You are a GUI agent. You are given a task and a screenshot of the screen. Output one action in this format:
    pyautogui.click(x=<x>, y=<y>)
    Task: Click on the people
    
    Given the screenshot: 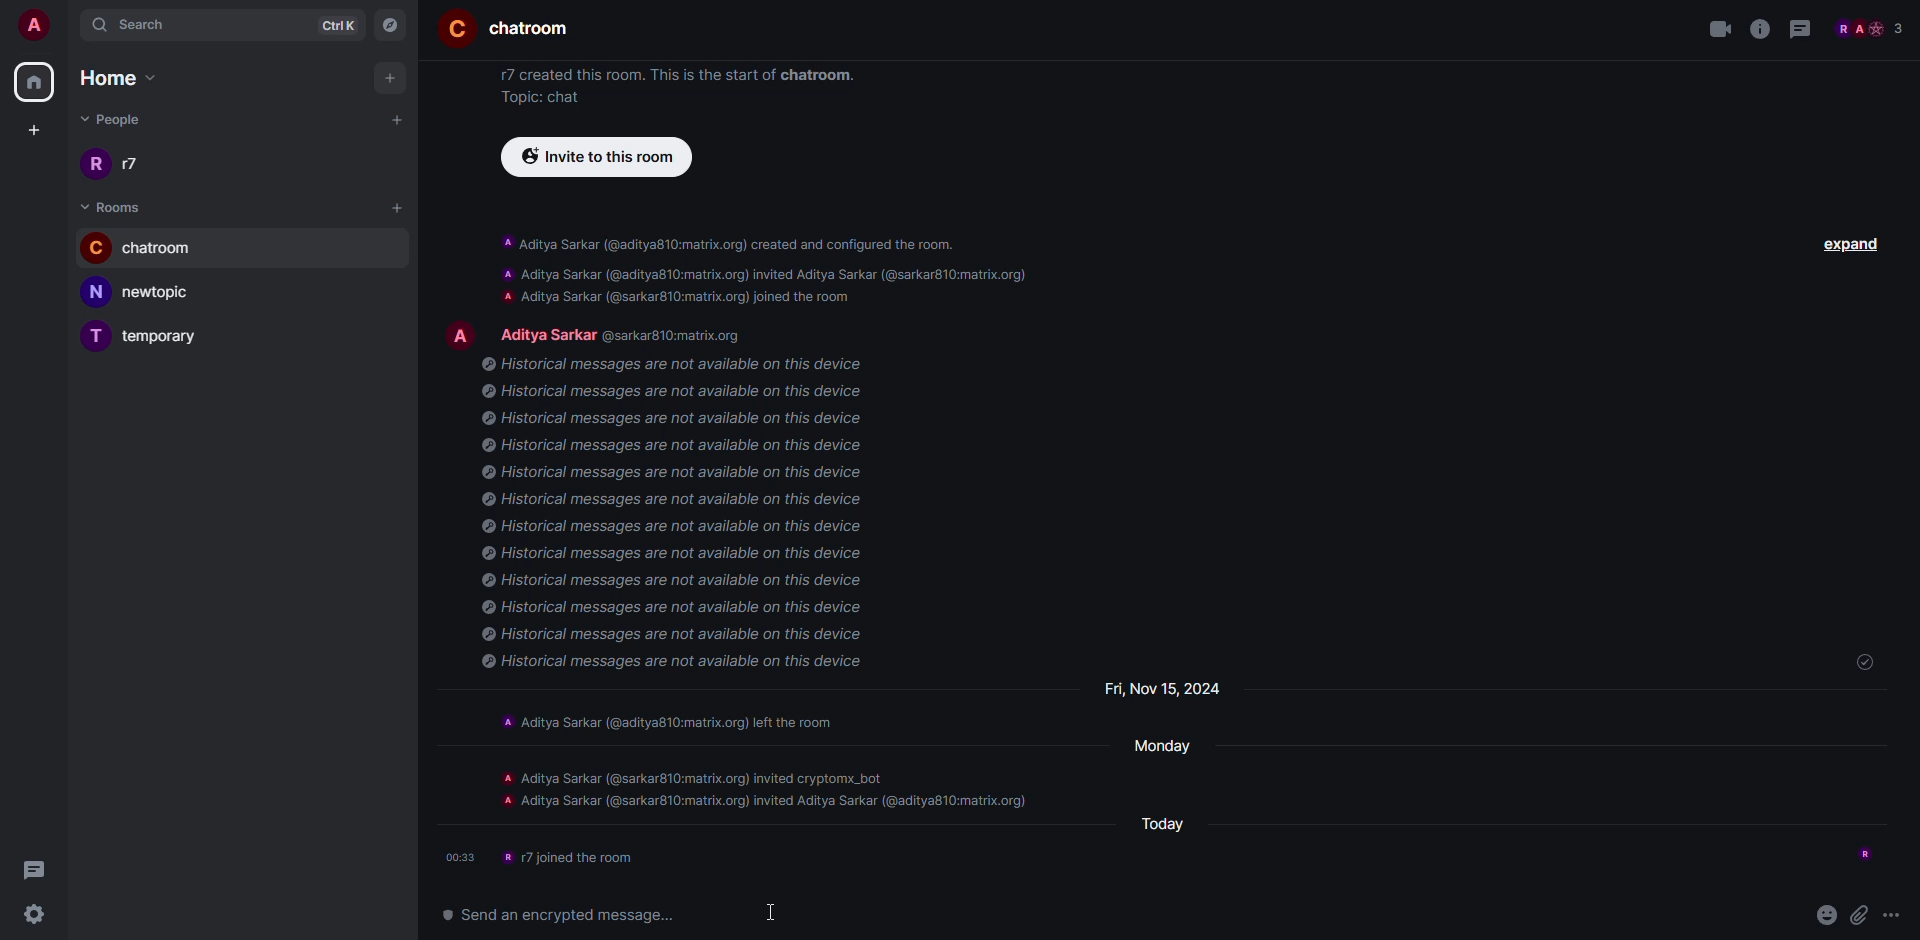 What is the action you would take?
    pyautogui.click(x=123, y=122)
    